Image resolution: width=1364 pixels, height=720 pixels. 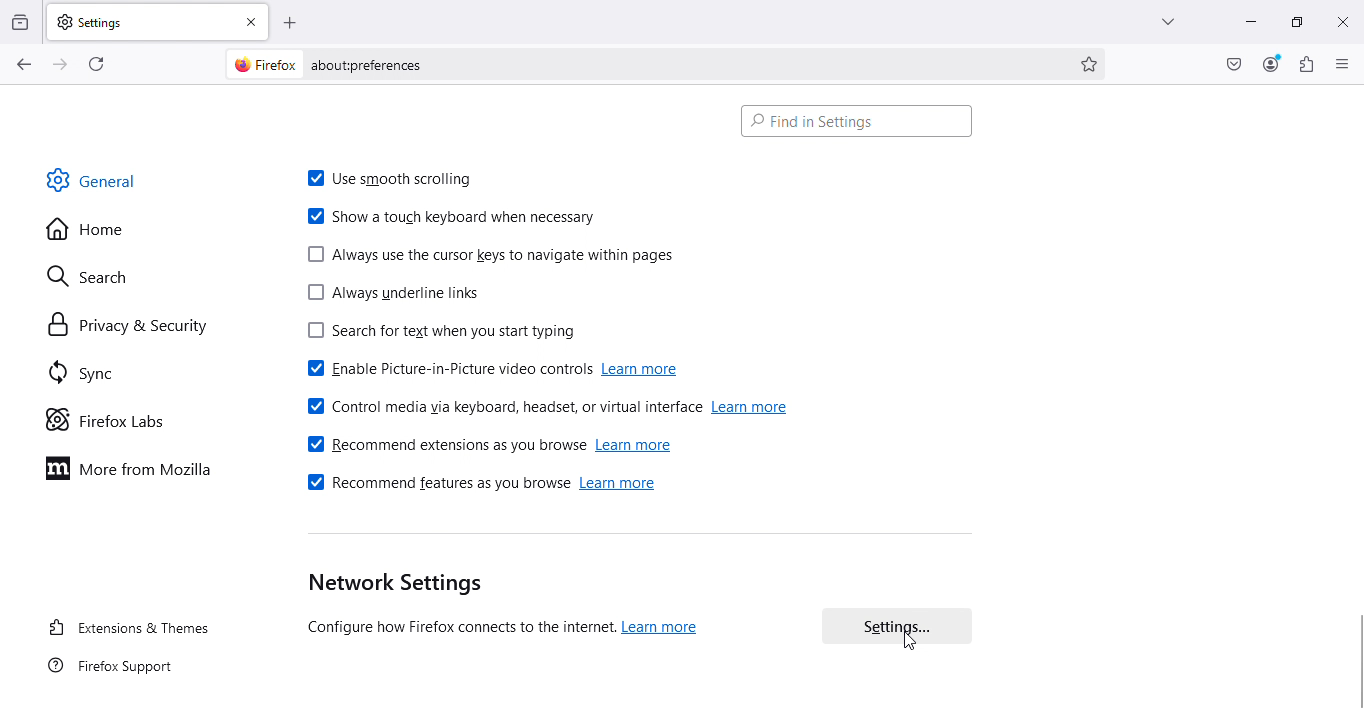 What do you see at coordinates (22, 20) in the screenshot?
I see `View recent browsing across windows and devices` at bounding box center [22, 20].